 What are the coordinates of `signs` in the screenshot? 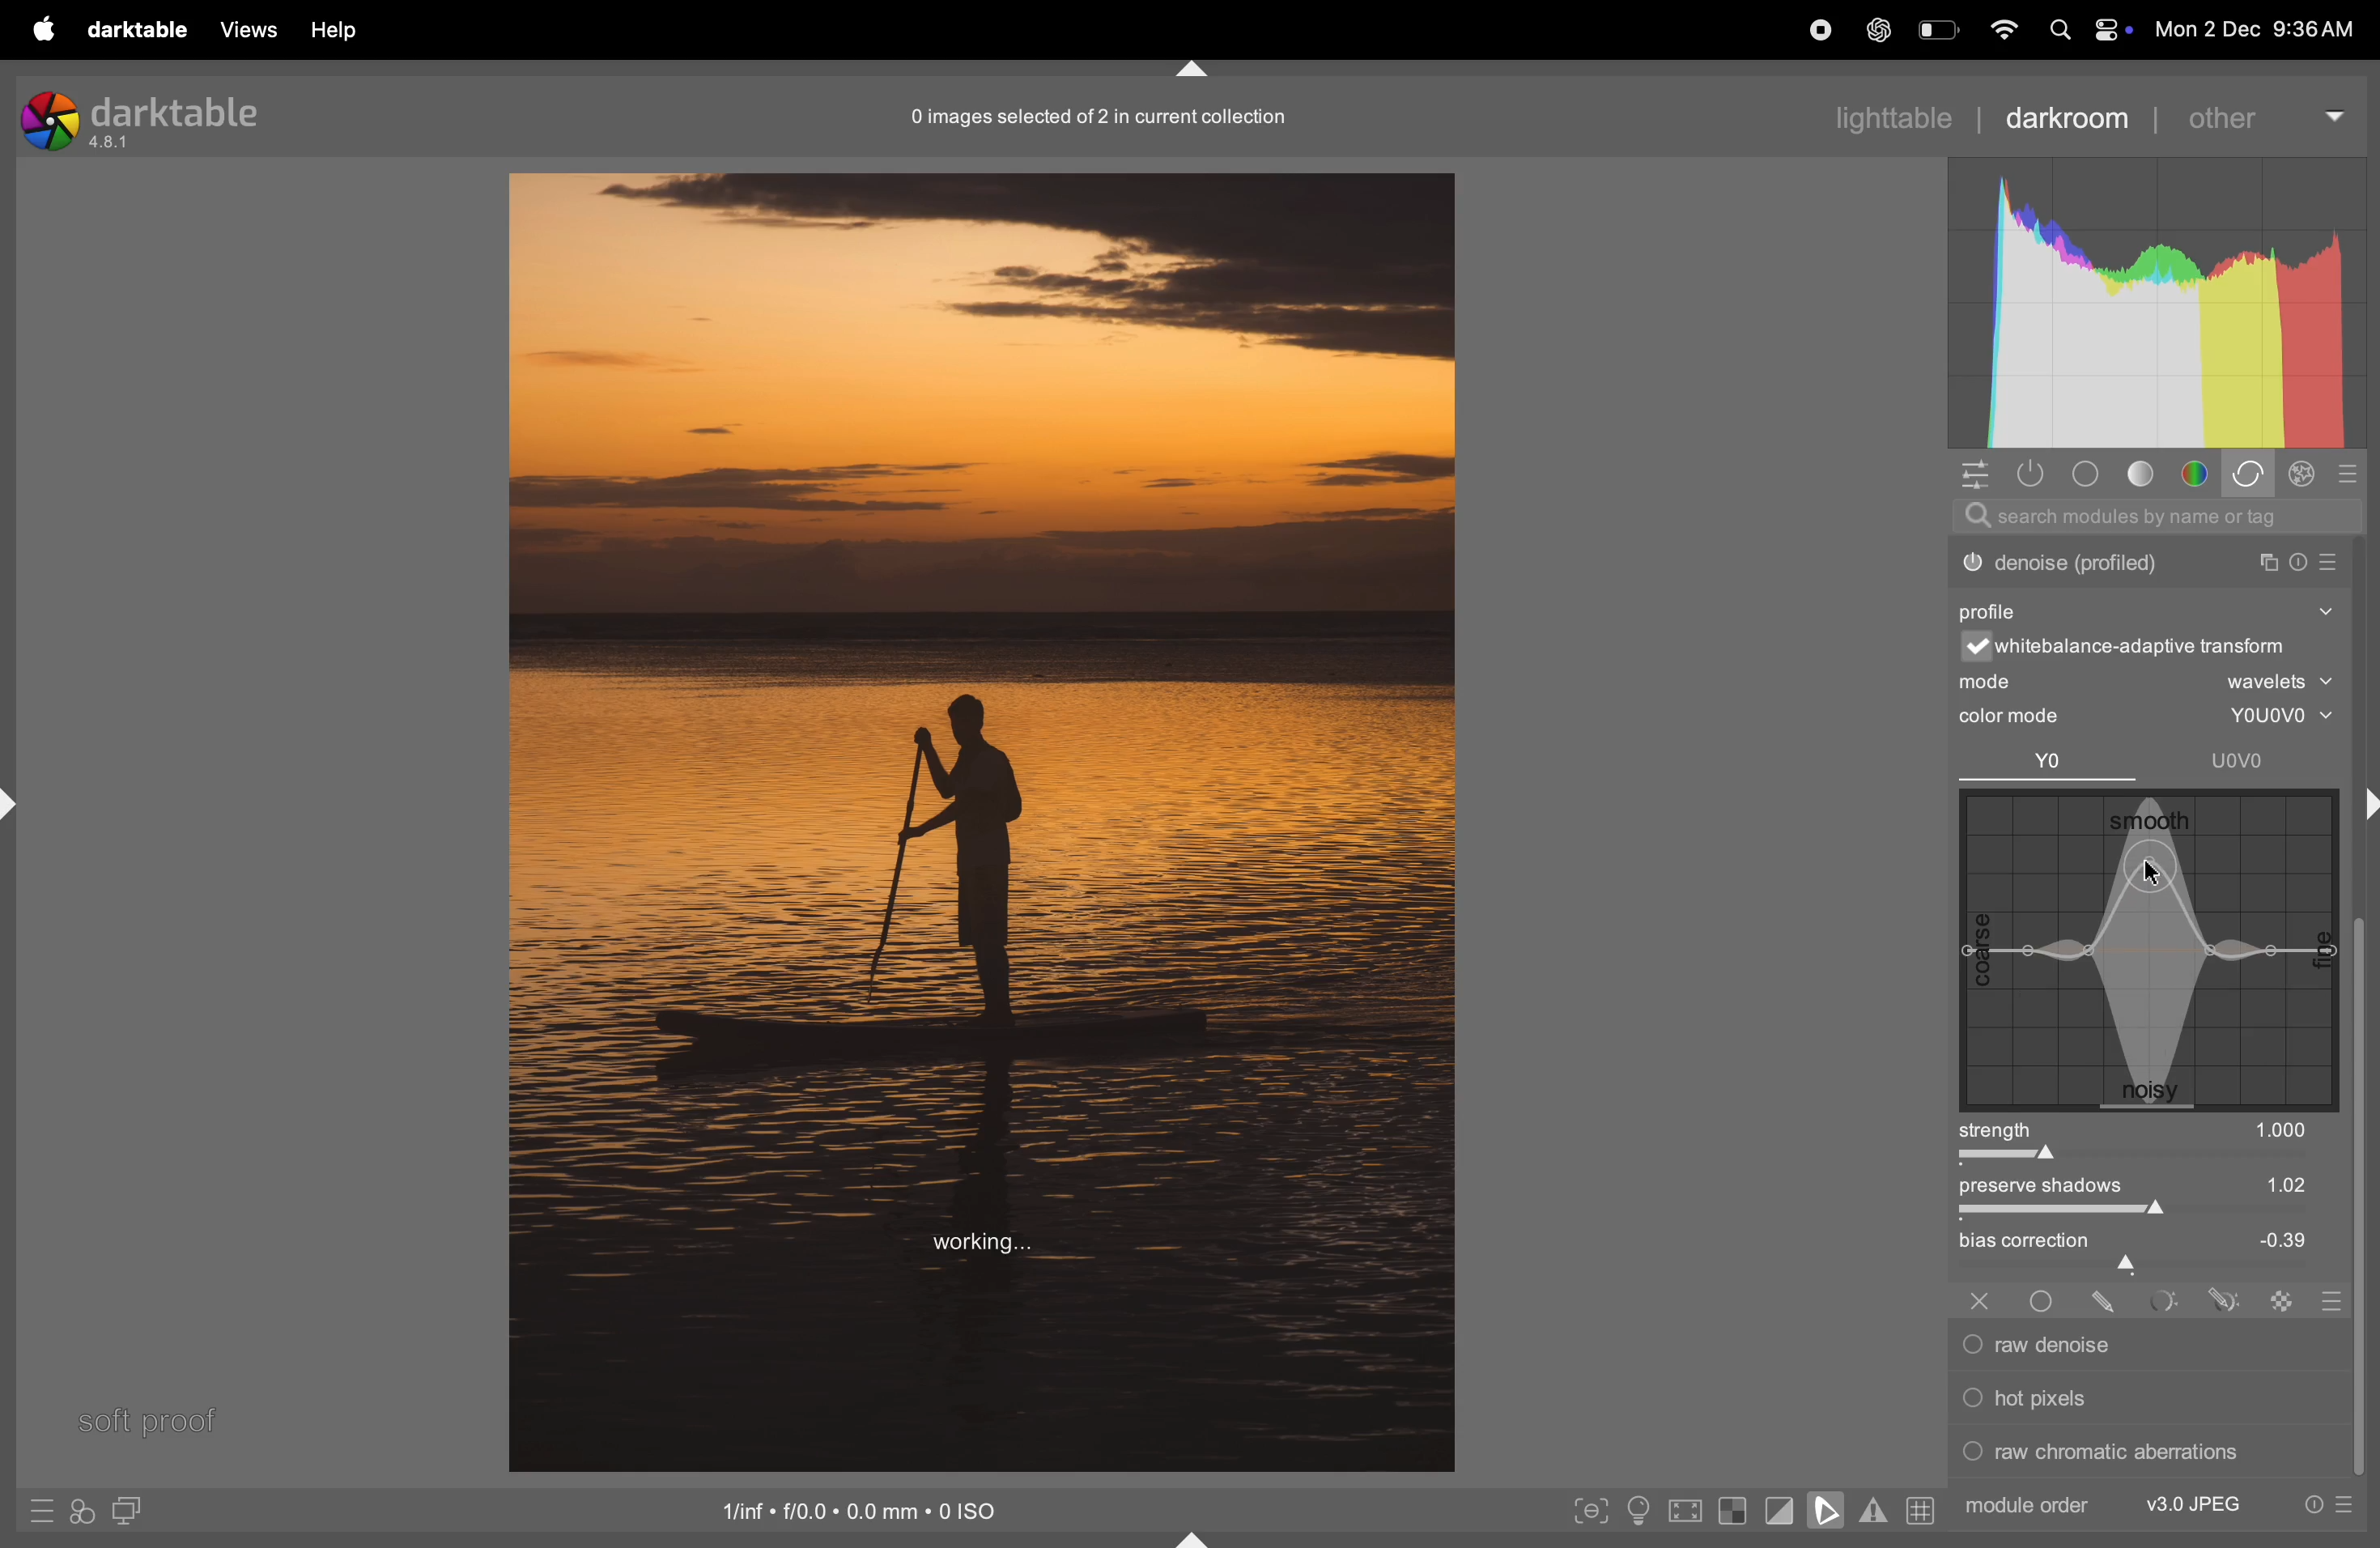 It's located at (2327, 1304).